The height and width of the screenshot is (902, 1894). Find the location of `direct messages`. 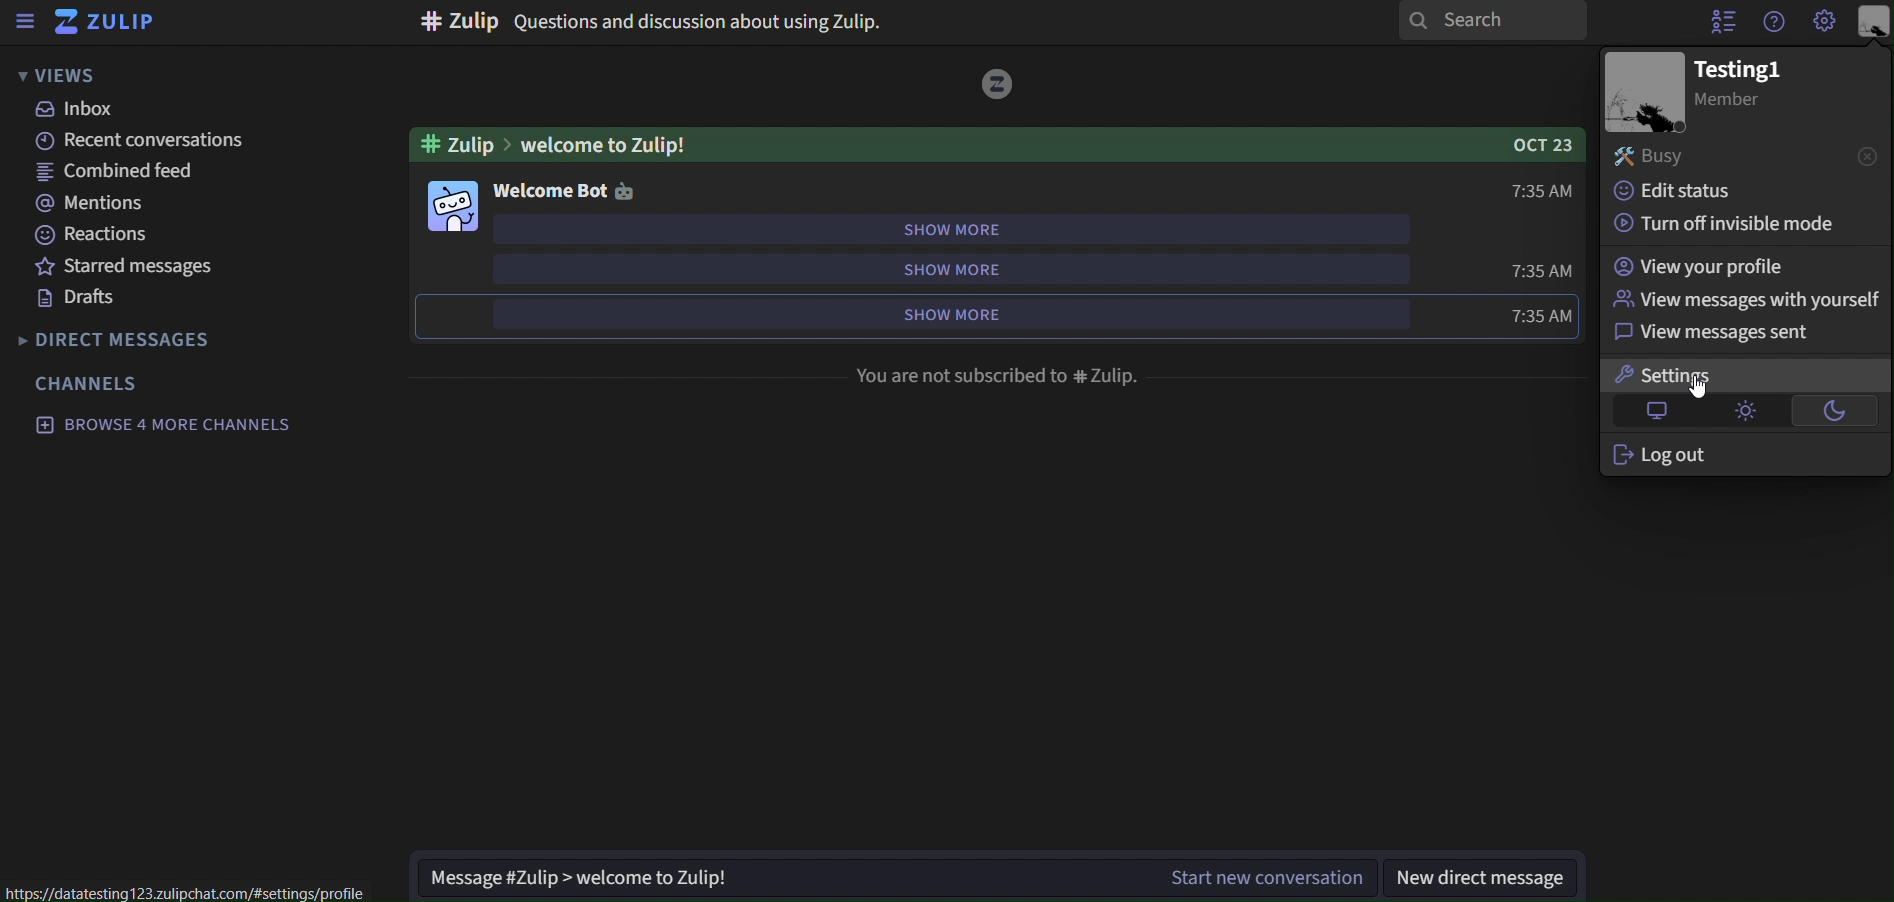

direct messages is located at coordinates (129, 340).